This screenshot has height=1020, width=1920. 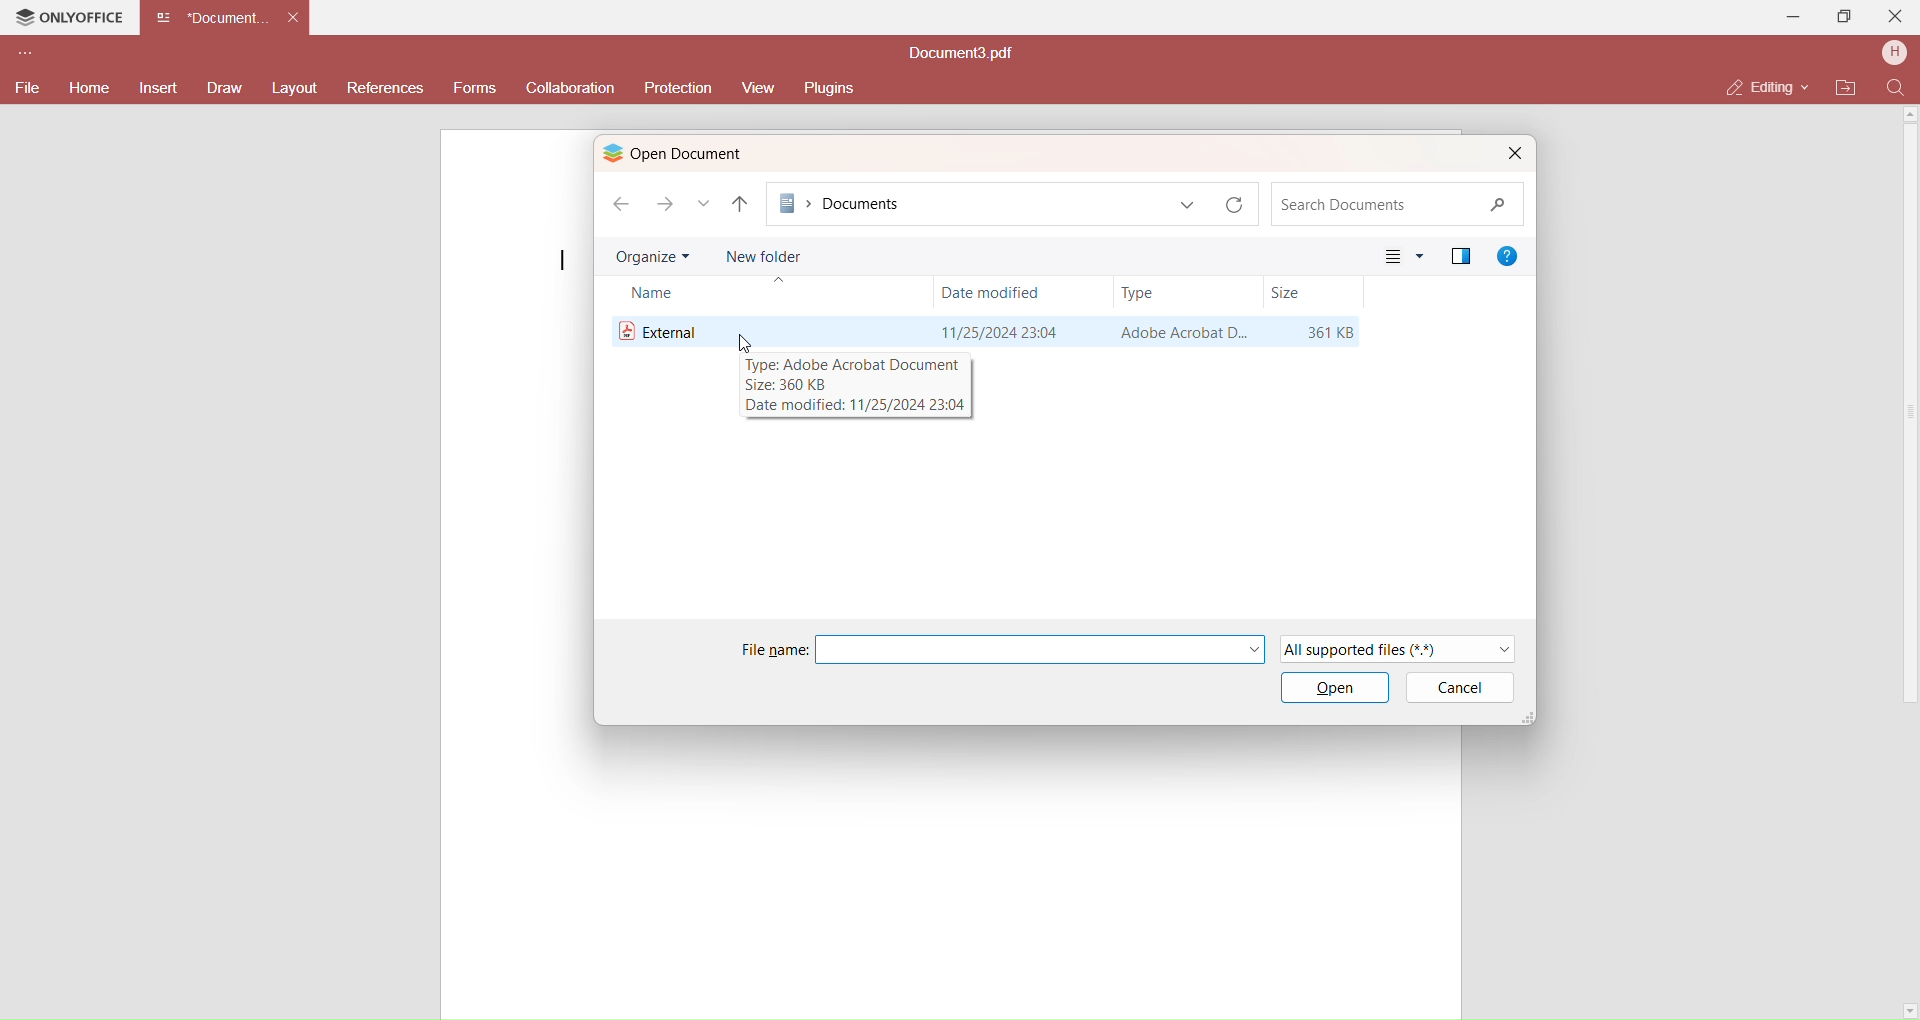 I want to click on File Type, so click(x=1179, y=333).